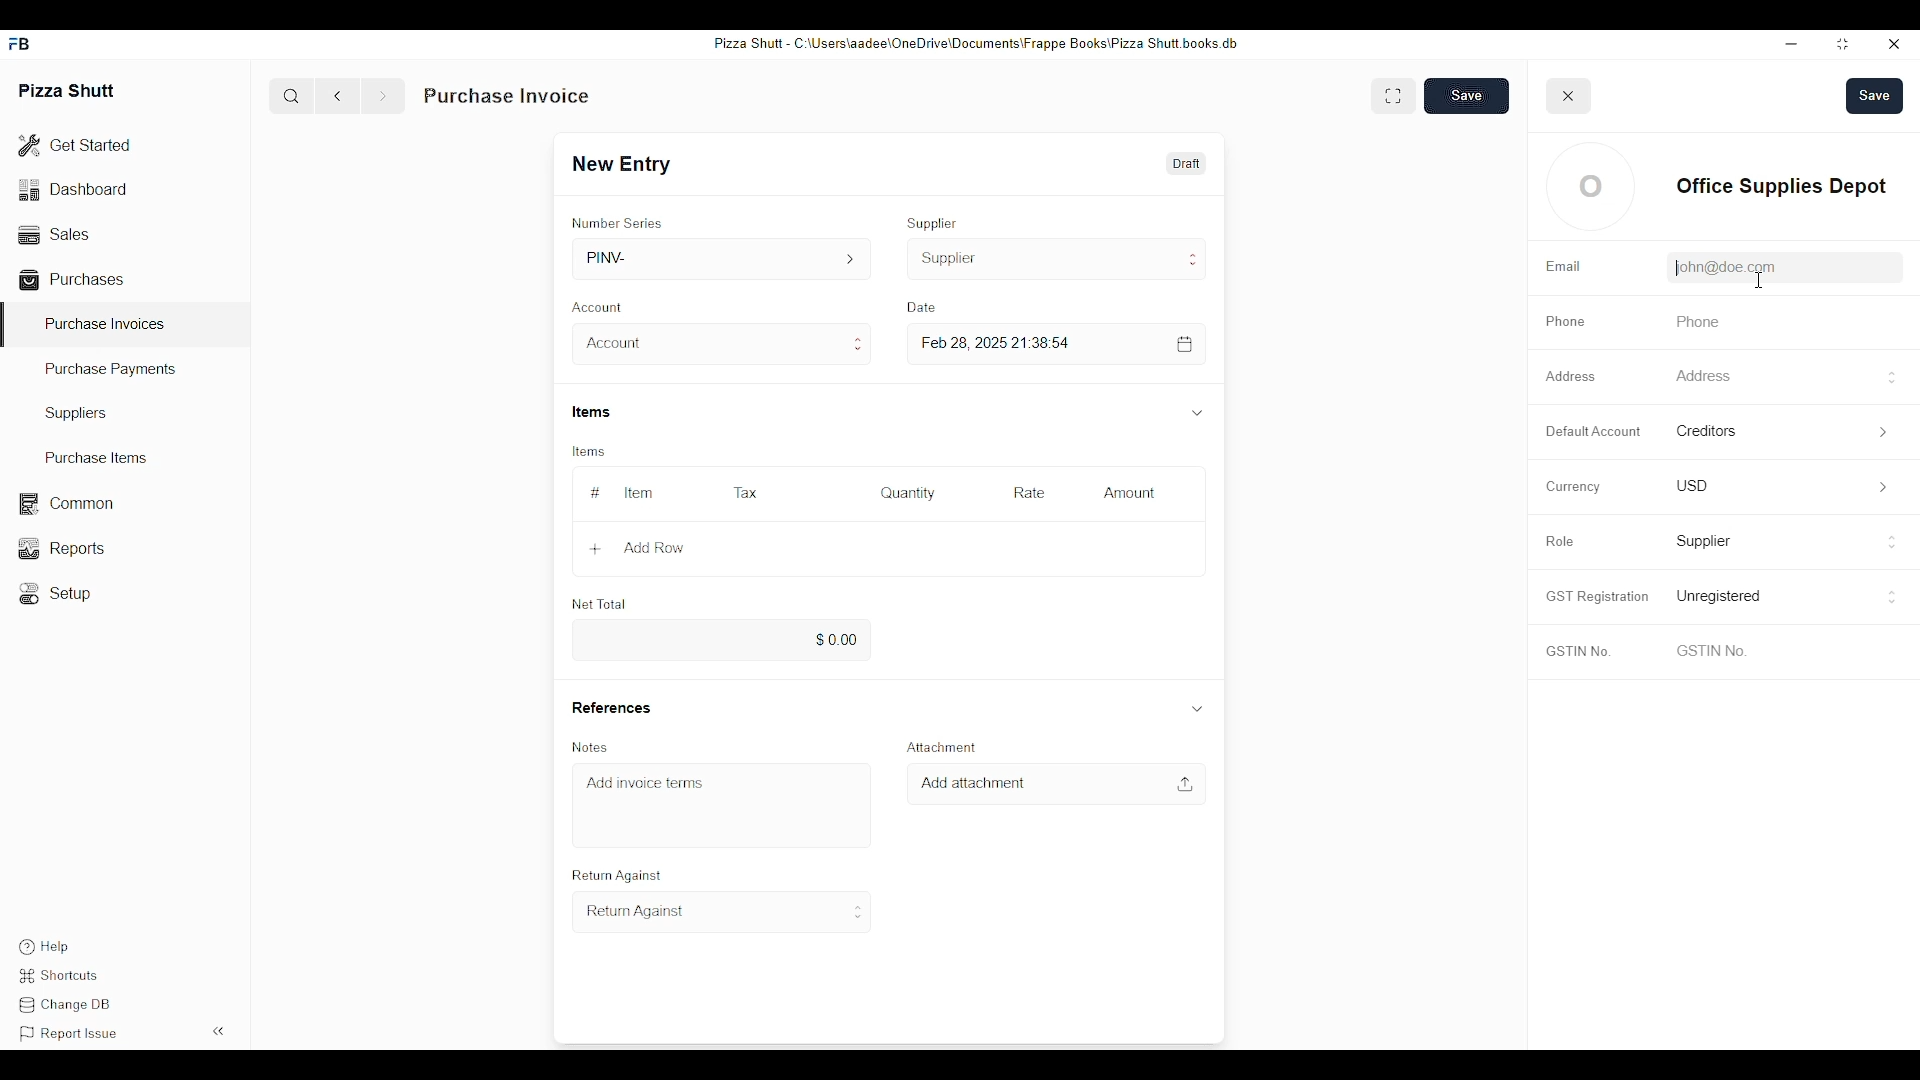 The image size is (1920, 1080). I want to click on down, so click(1196, 413).